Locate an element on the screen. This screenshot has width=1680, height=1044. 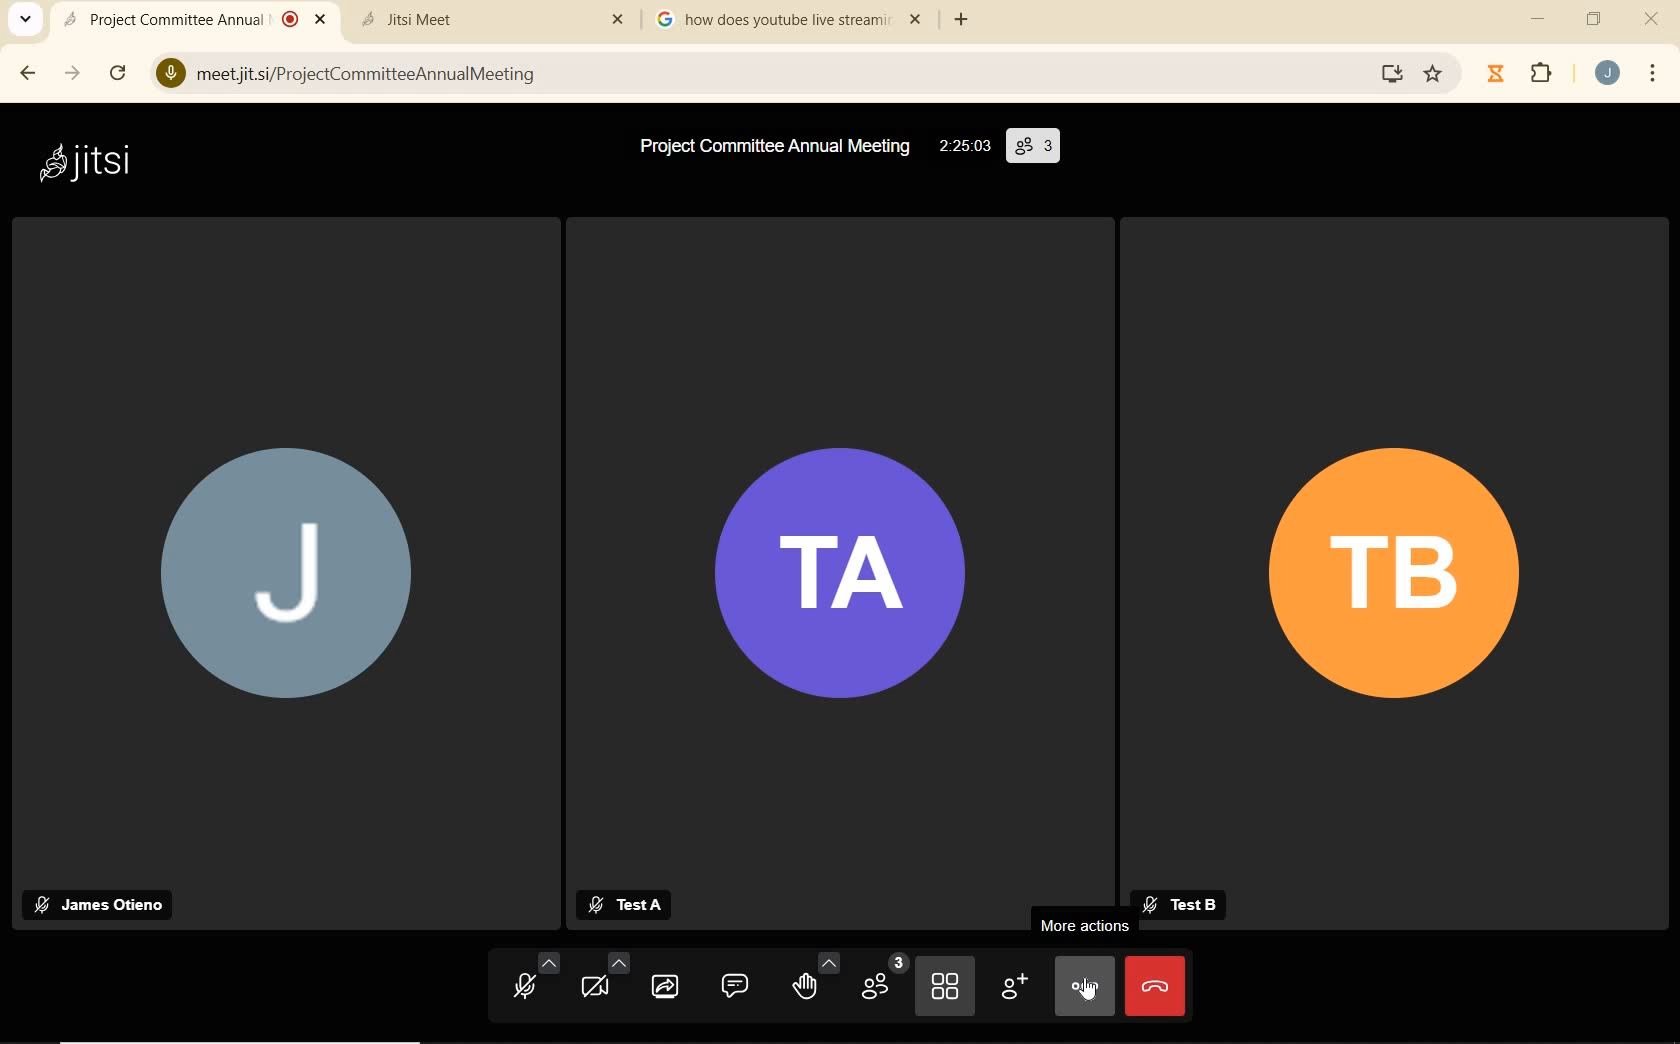
jitsi is located at coordinates (103, 171).